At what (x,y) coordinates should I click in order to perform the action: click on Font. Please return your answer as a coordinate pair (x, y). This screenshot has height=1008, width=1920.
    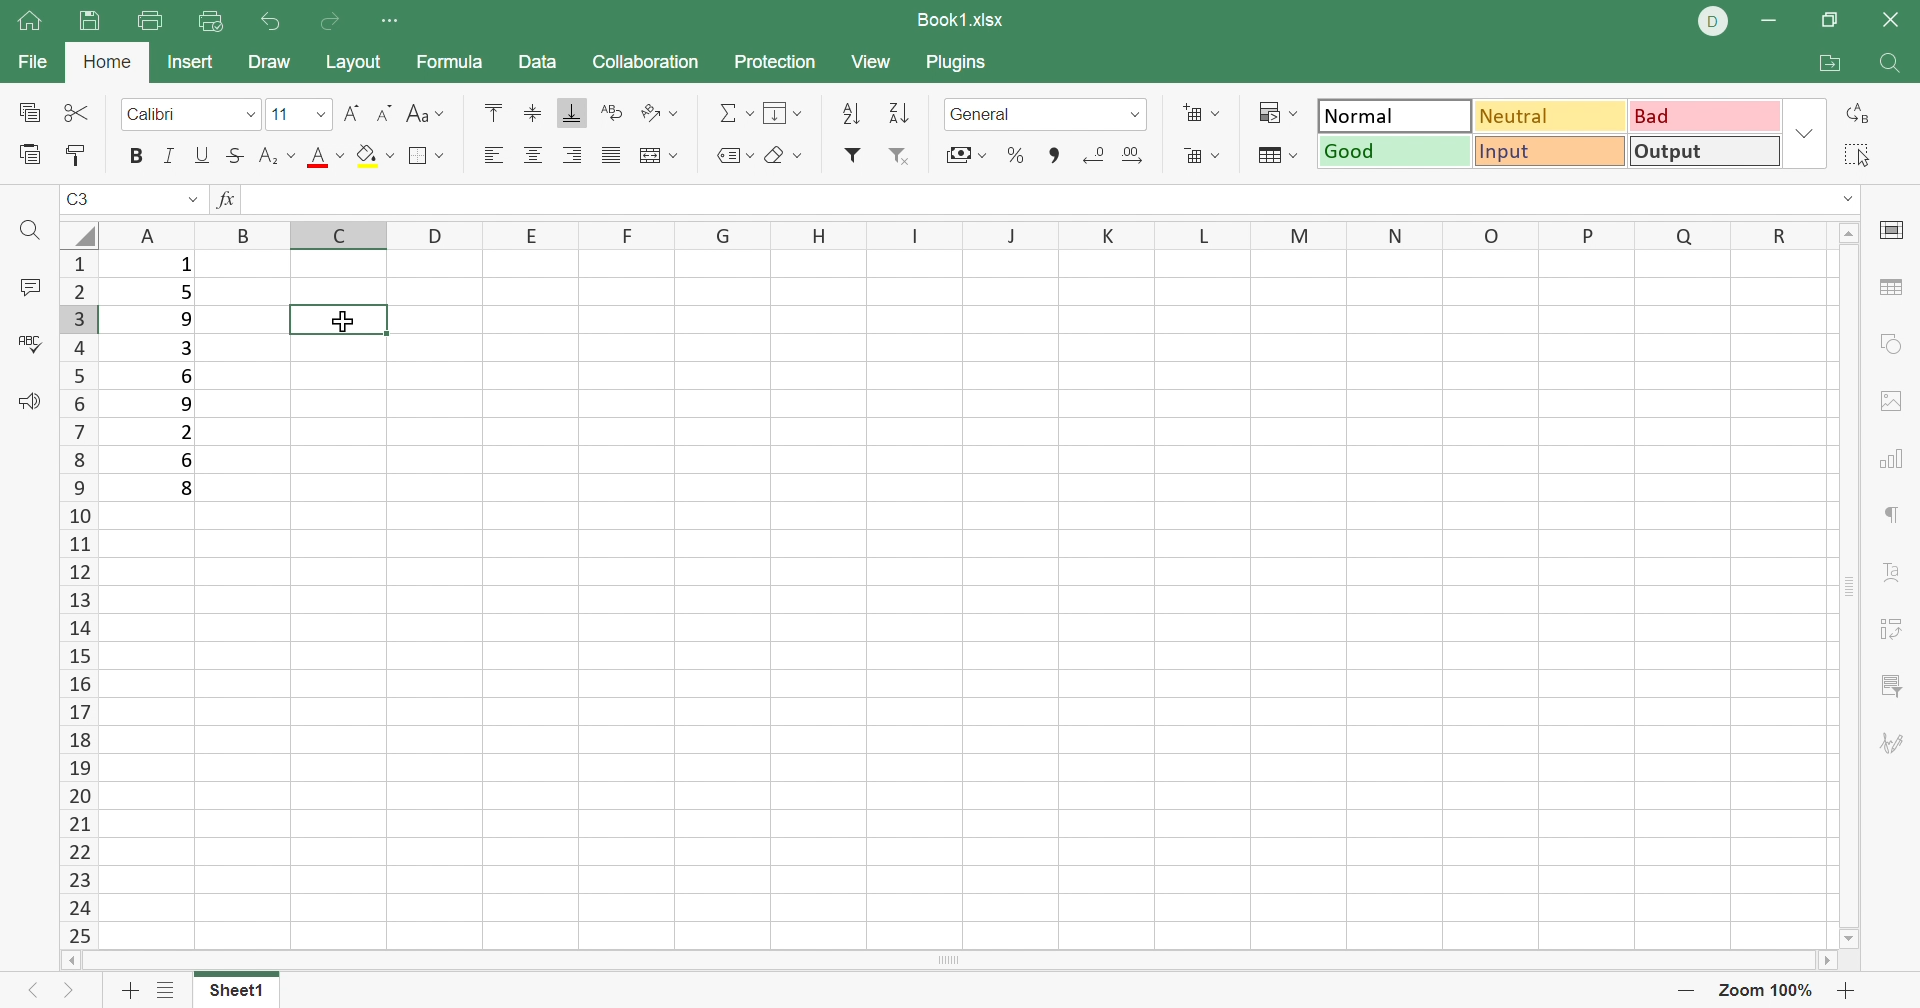
    Looking at the image, I should click on (193, 112).